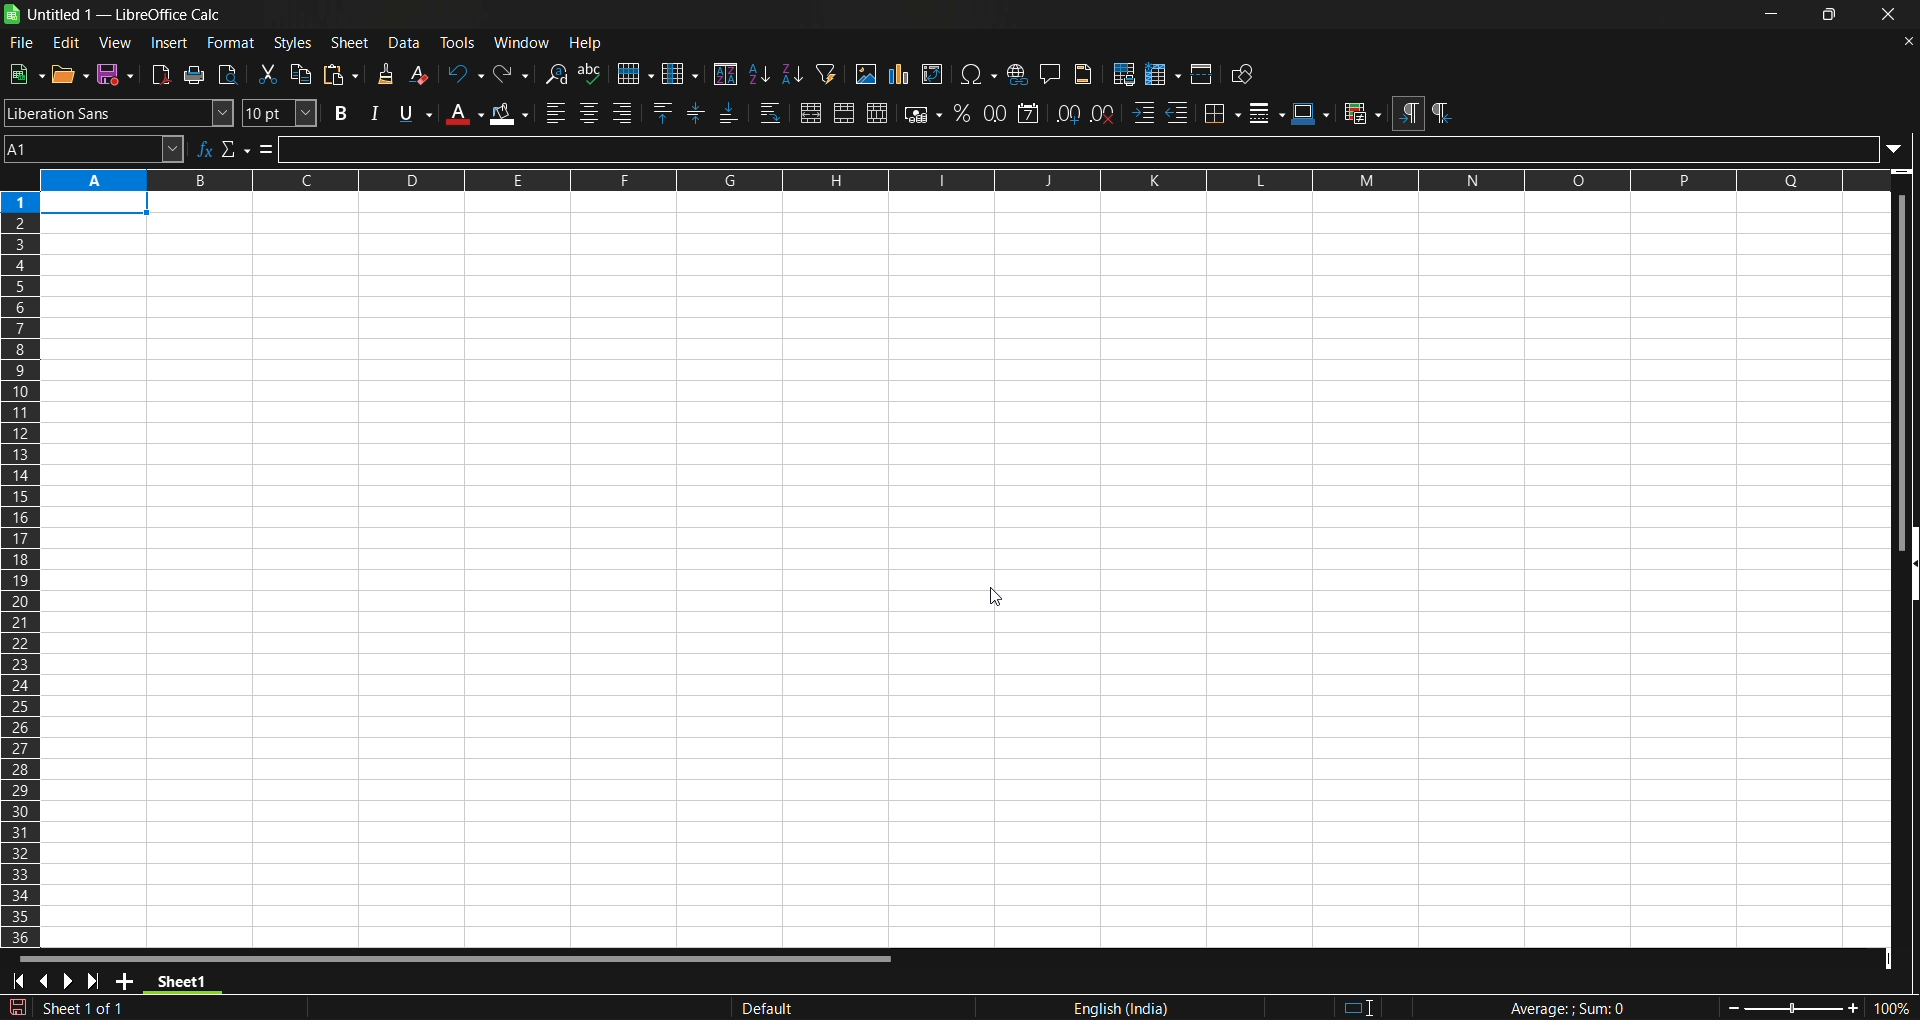 This screenshot has width=1920, height=1020. What do you see at coordinates (464, 113) in the screenshot?
I see `font color` at bounding box center [464, 113].